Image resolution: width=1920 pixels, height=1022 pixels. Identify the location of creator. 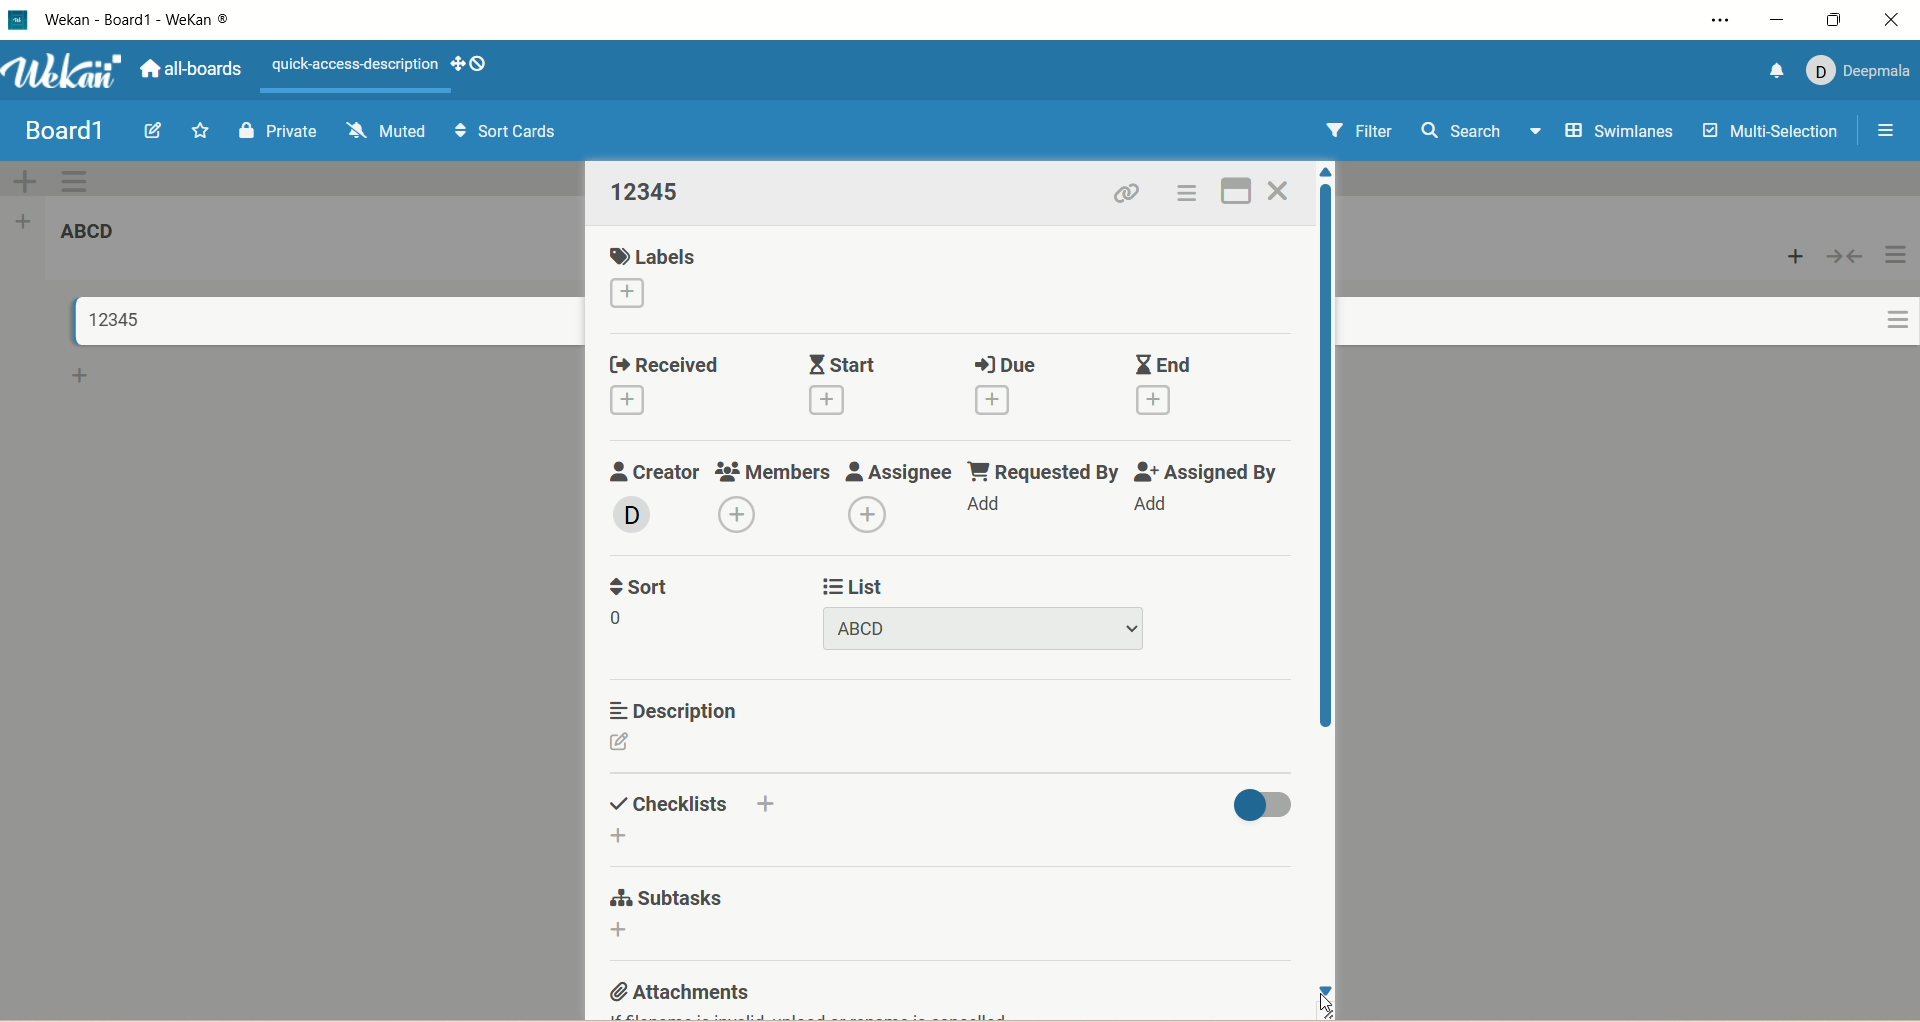
(655, 467).